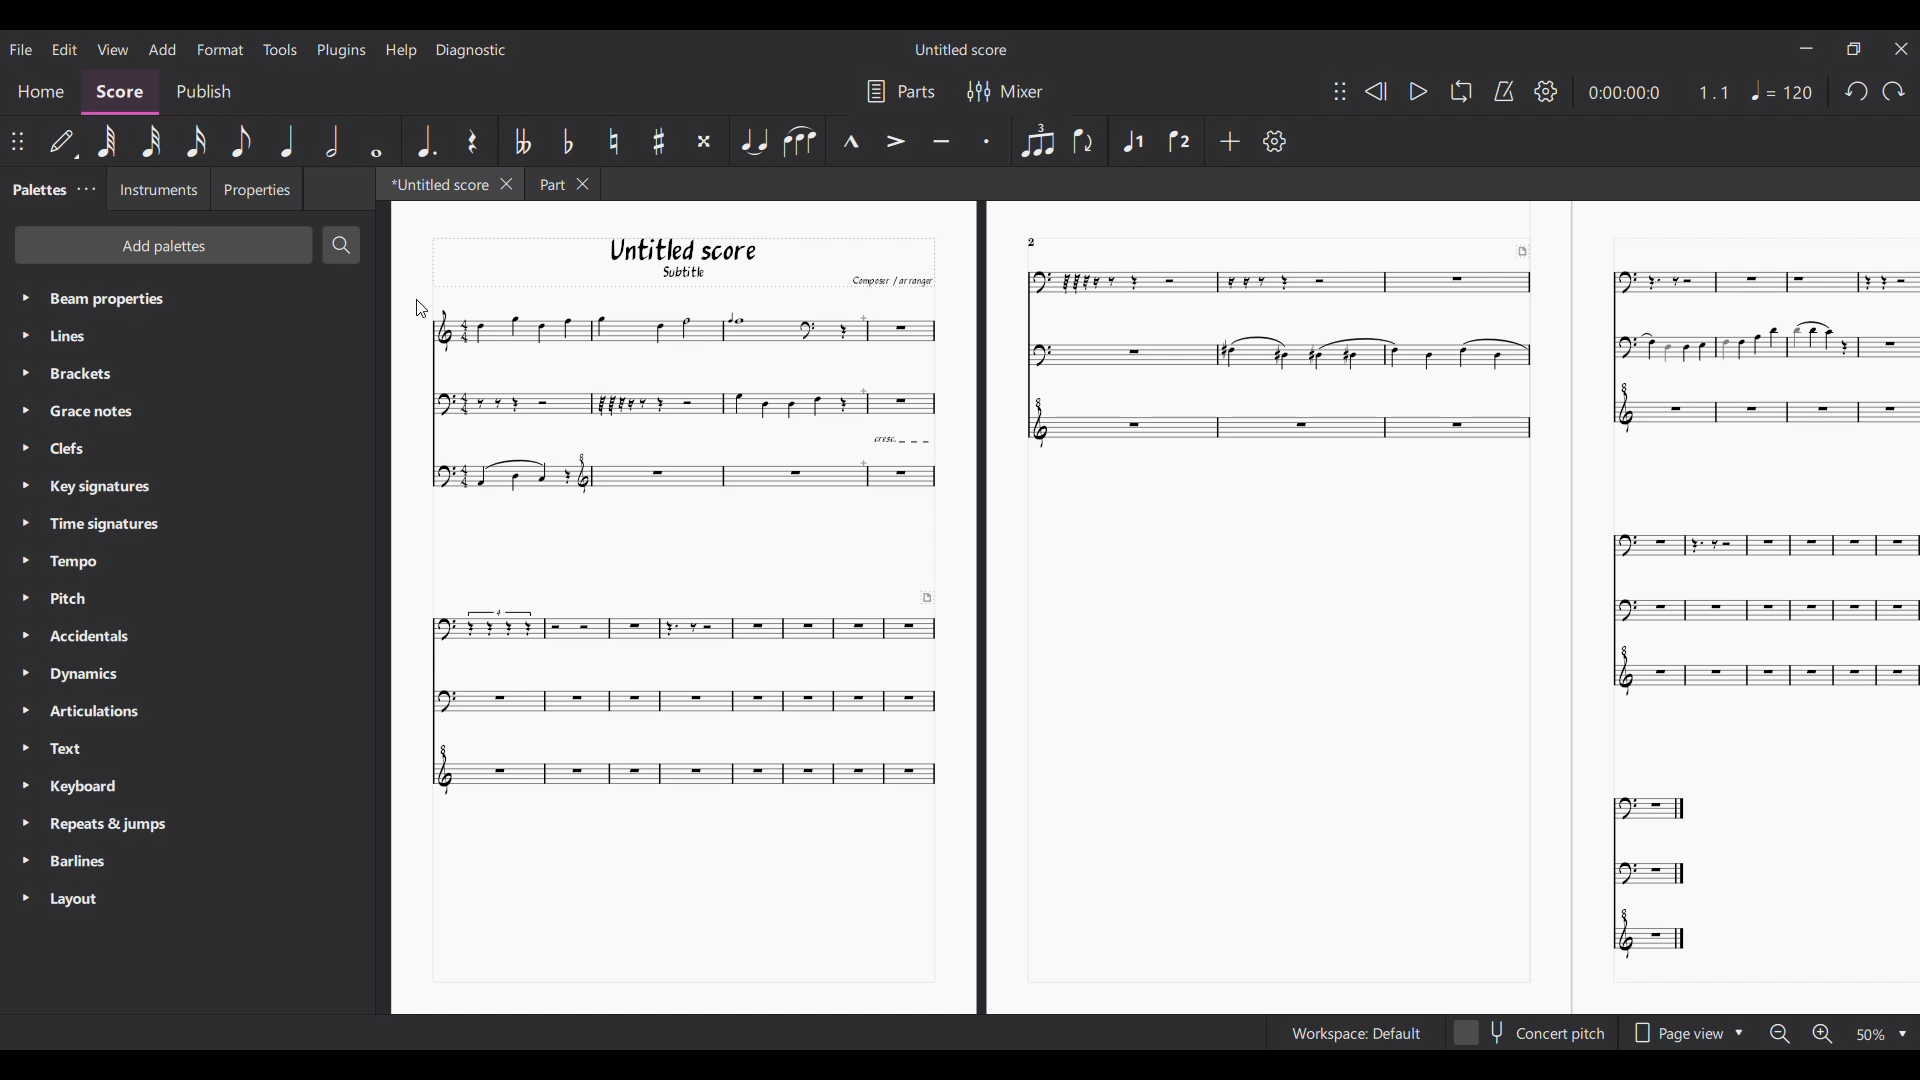 This screenshot has height=1080, width=1920. I want to click on Toggle sharp, so click(659, 141).